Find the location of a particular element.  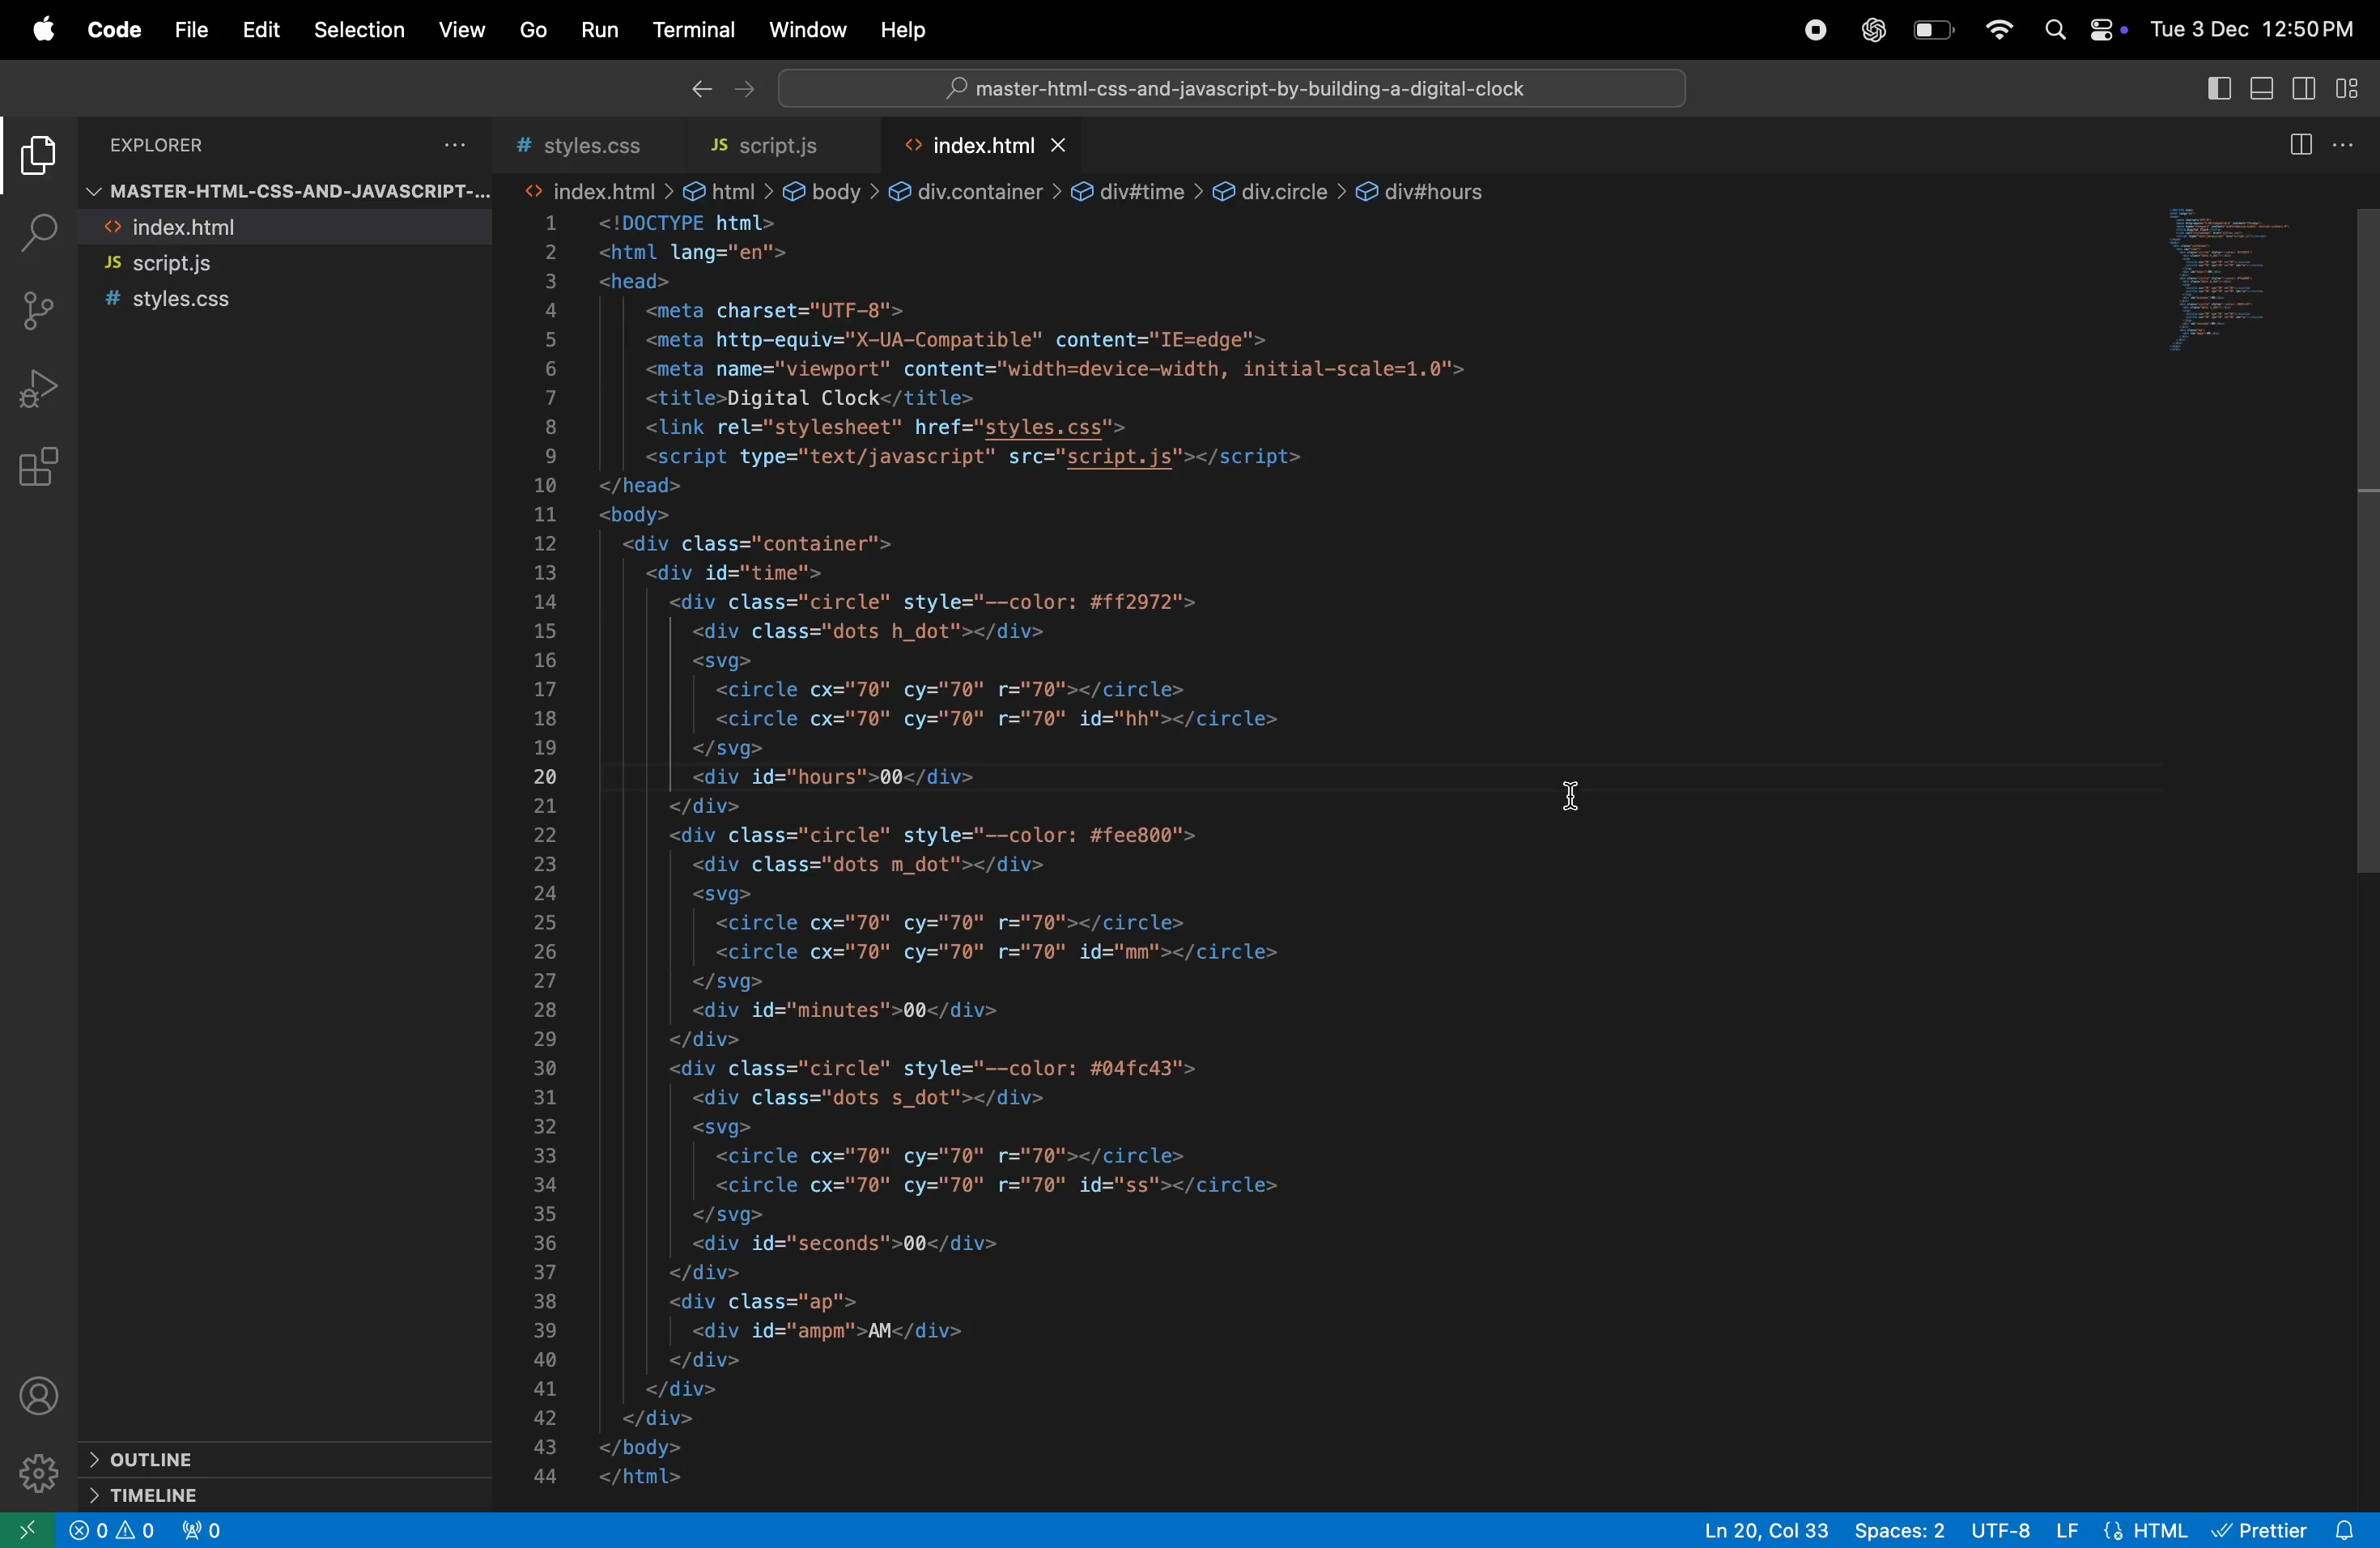

go is located at coordinates (535, 29).